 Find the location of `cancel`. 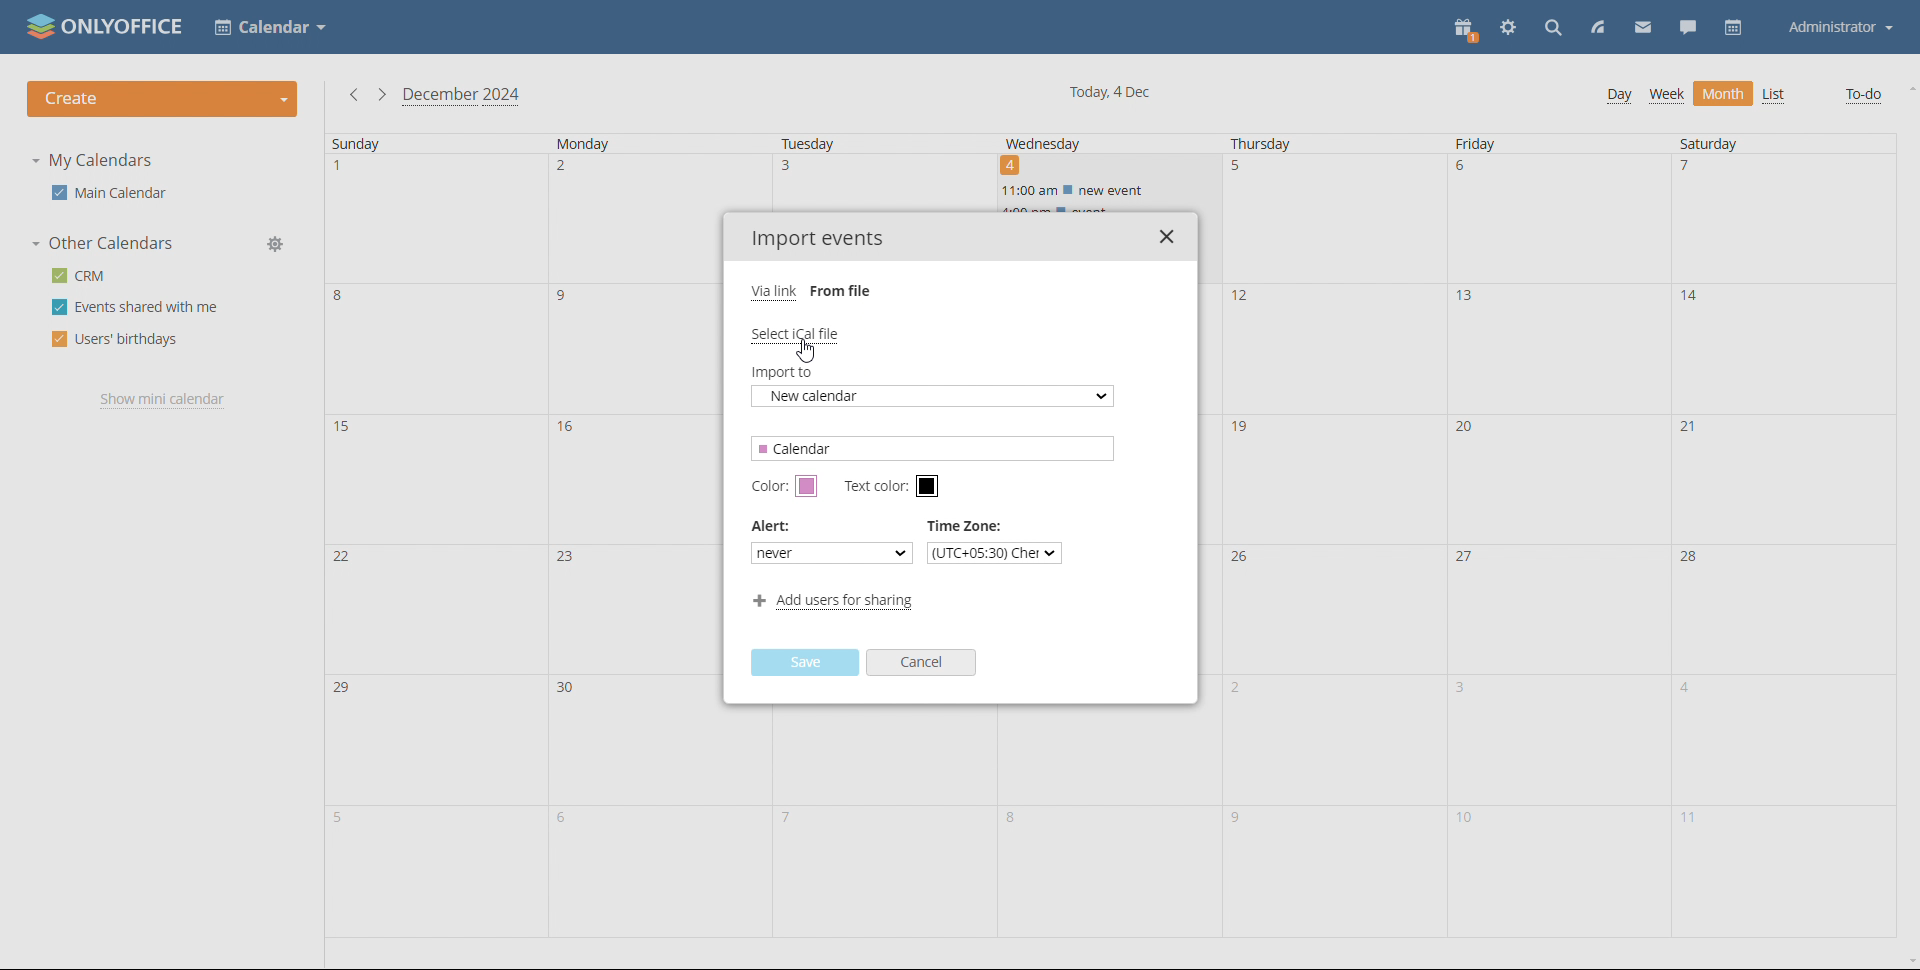

cancel is located at coordinates (923, 661).